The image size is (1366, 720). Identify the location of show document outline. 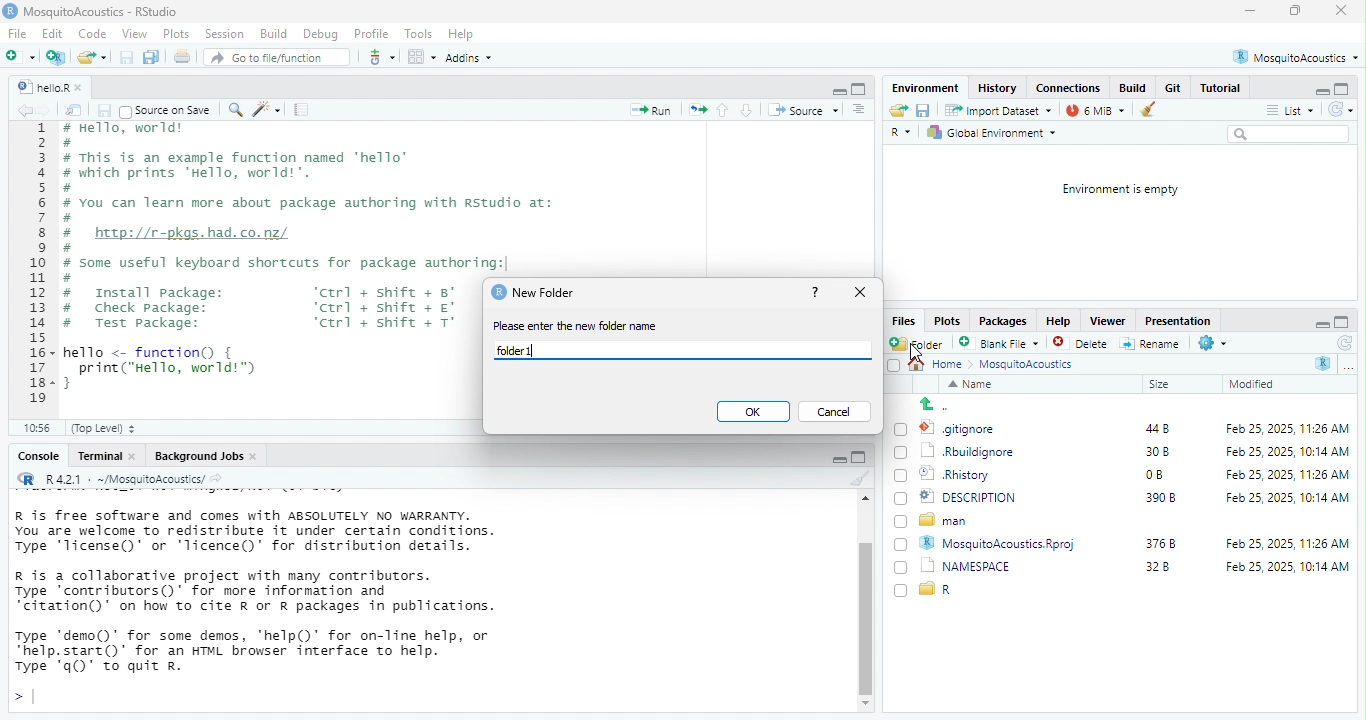
(861, 111).